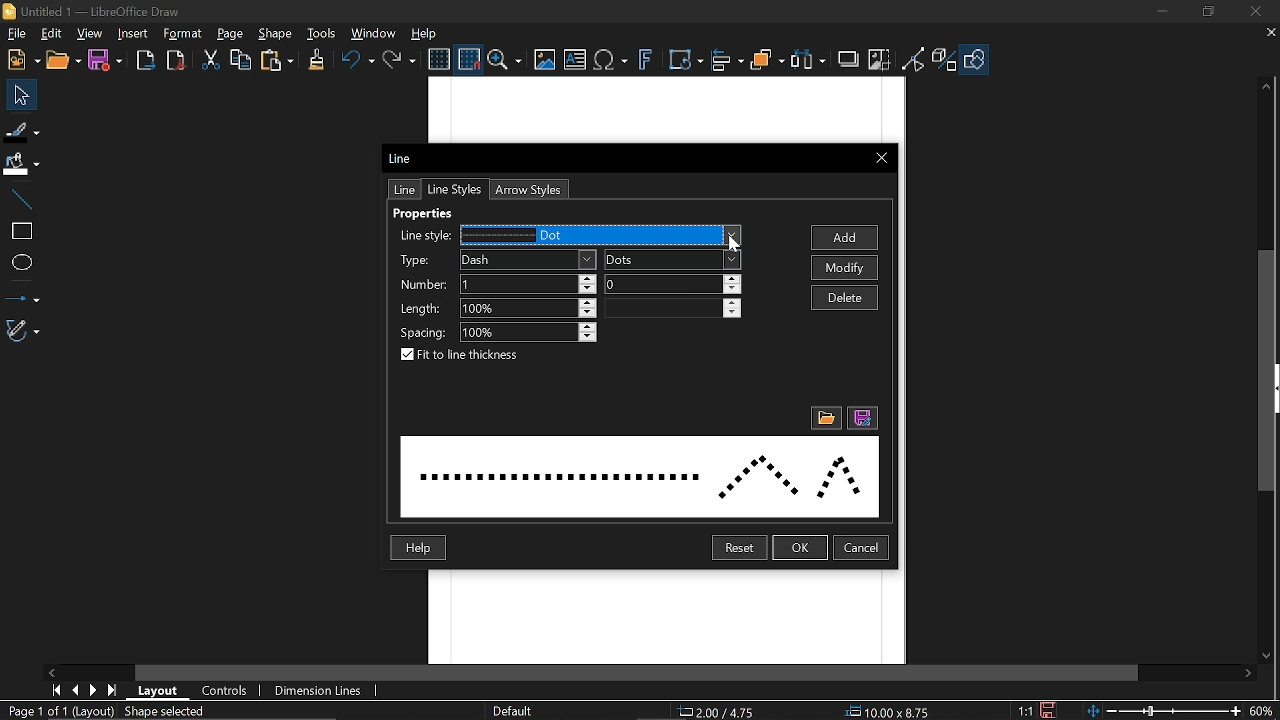 Image resolution: width=1280 pixels, height=720 pixels. What do you see at coordinates (601, 236) in the screenshot?
I see `Line styles` at bounding box center [601, 236].